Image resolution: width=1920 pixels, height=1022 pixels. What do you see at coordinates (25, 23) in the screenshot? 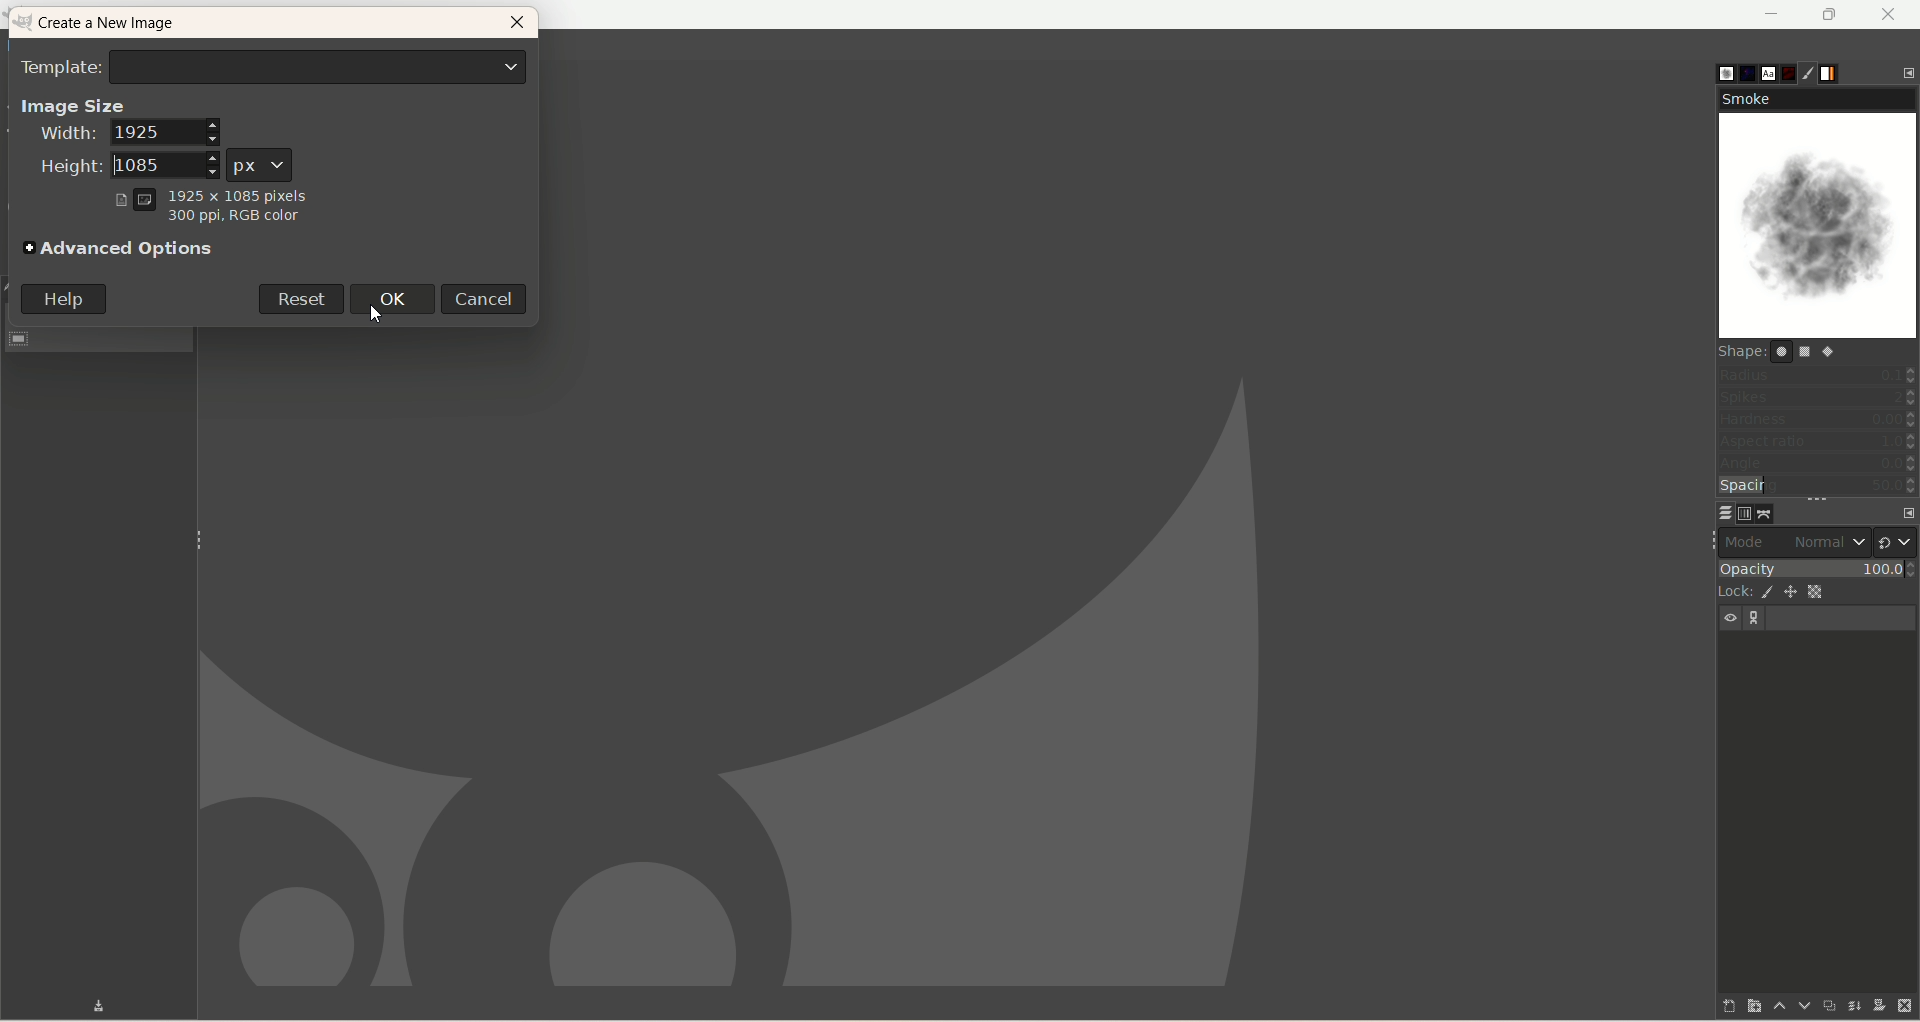
I see `logo` at bounding box center [25, 23].